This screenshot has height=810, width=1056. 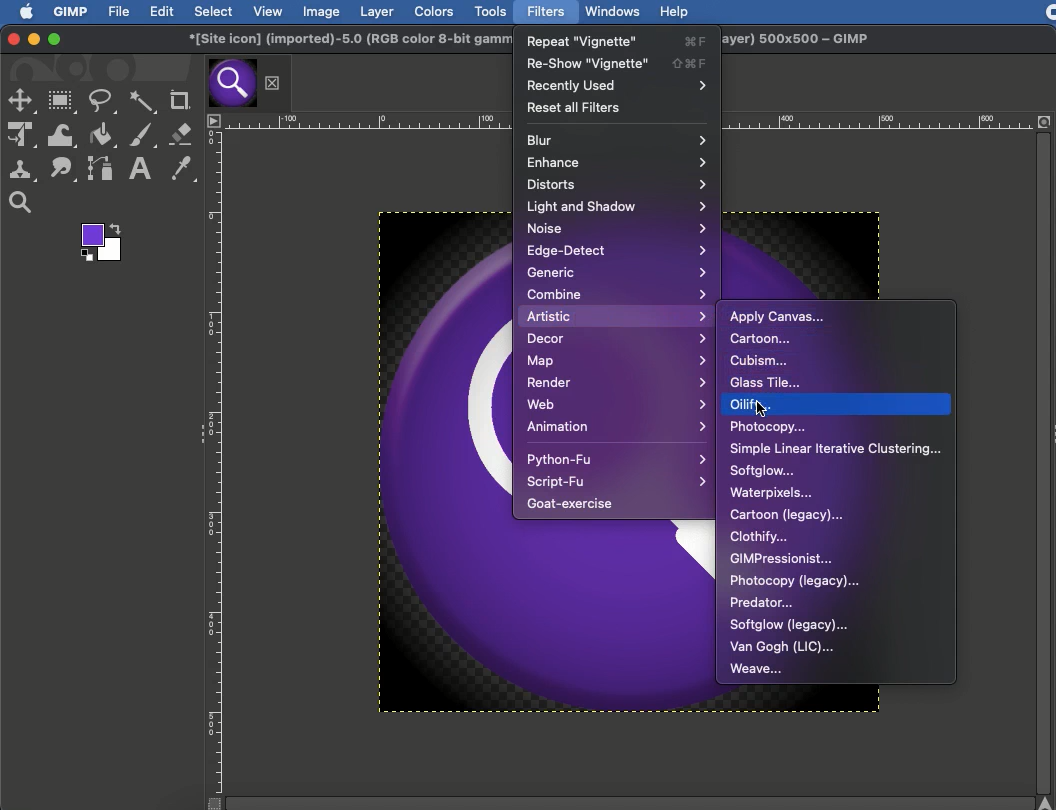 What do you see at coordinates (138, 169) in the screenshot?
I see `Text` at bounding box center [138, 169].